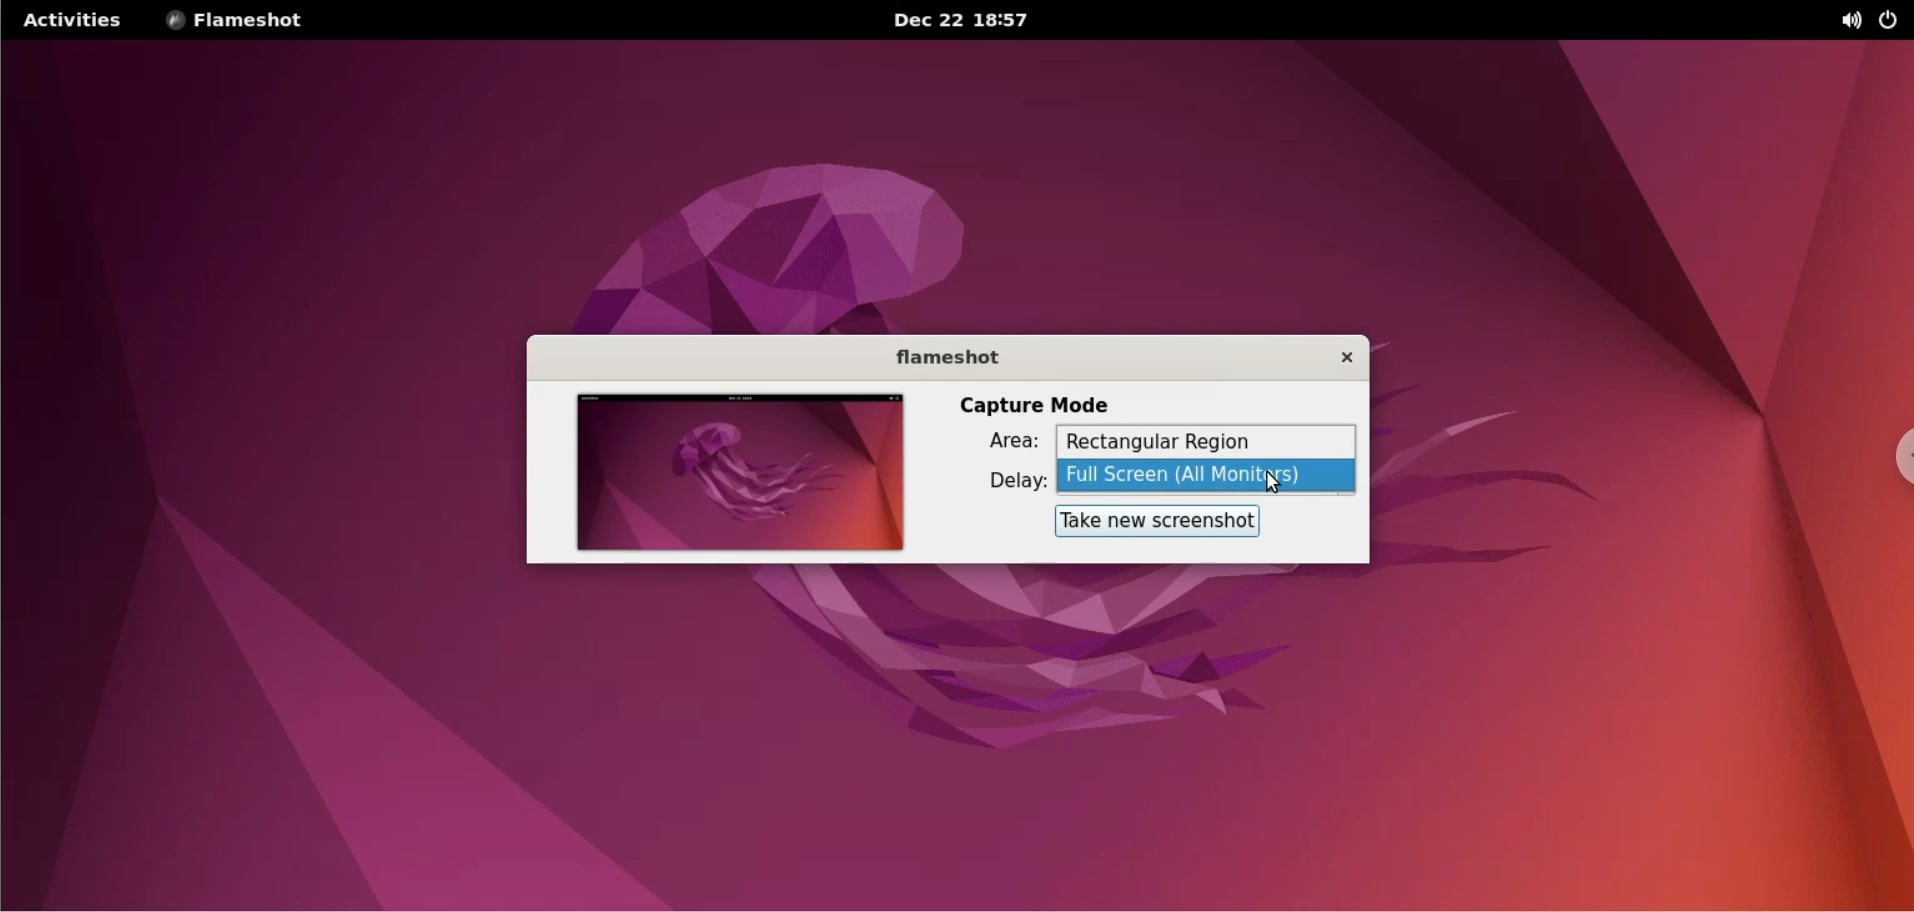 The image size is (1914, 912). Describe the element at coordinates (1150, 522) in the screenshot. I see `take new screenshot button` at that location.